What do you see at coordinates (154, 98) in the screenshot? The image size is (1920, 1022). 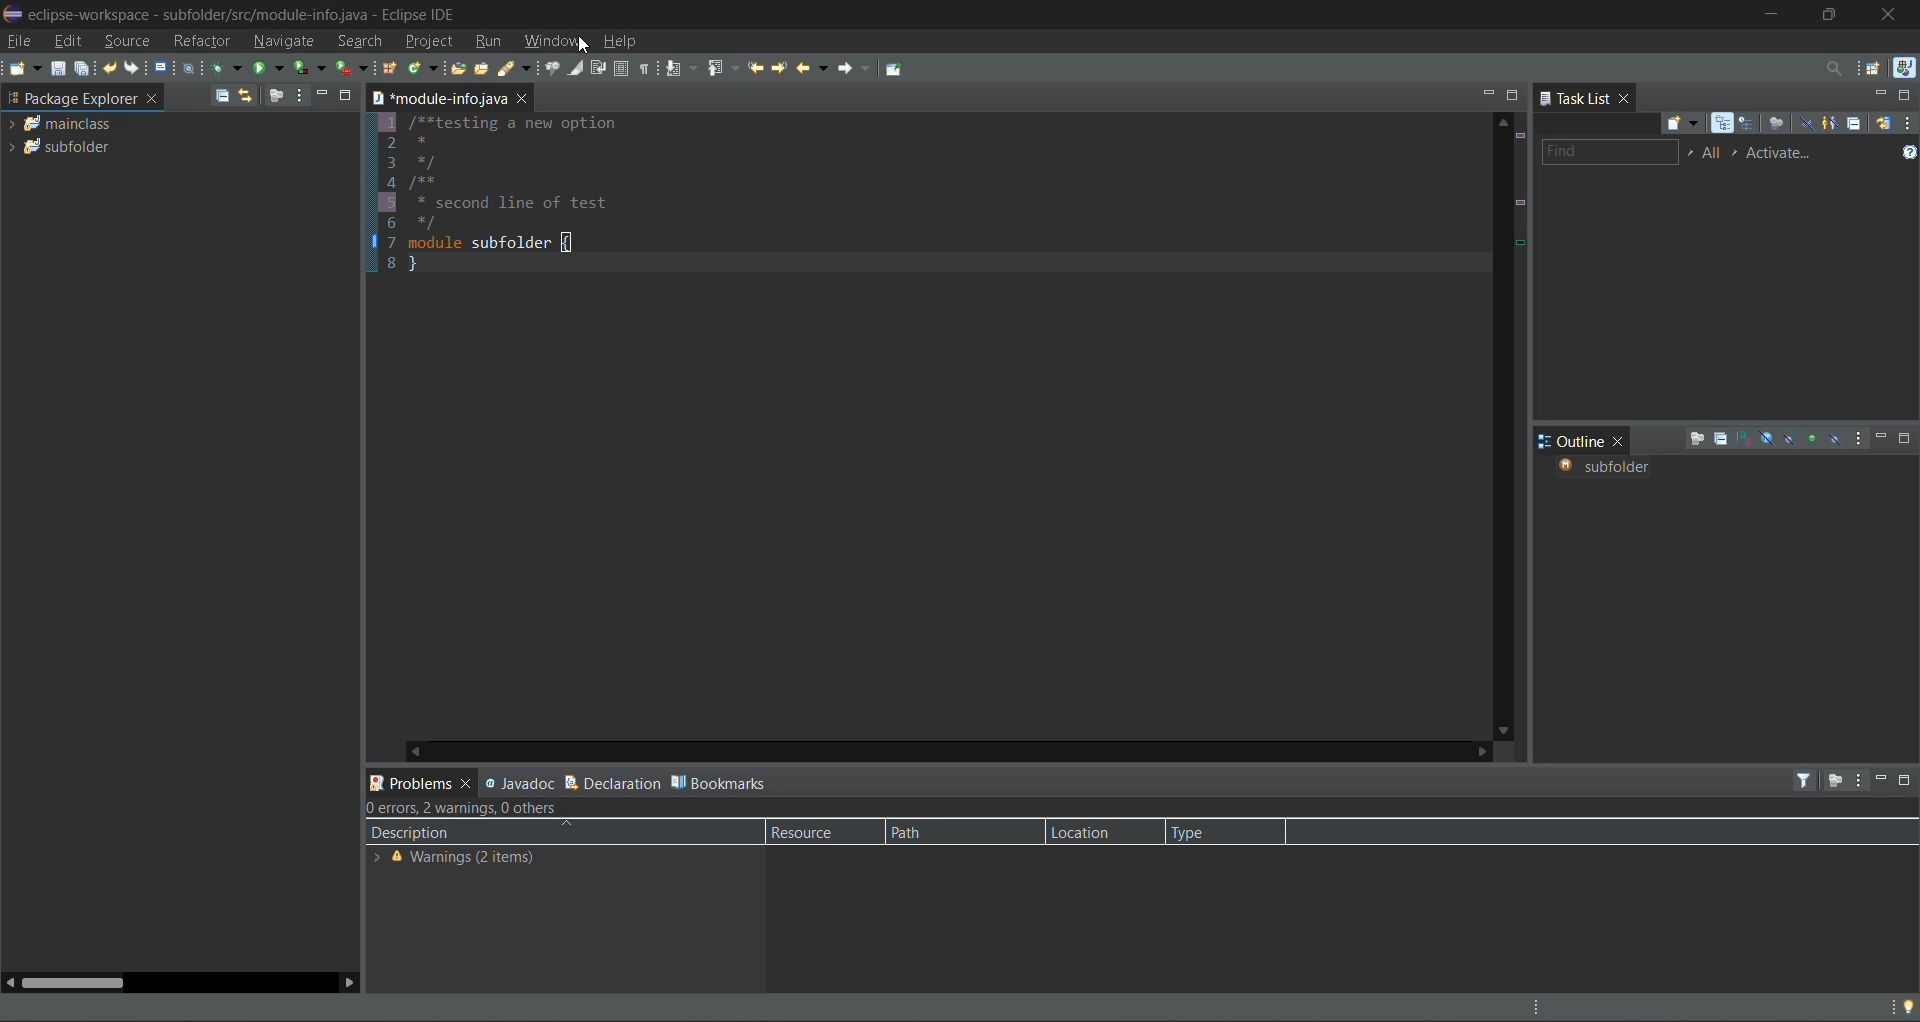 I see `close` at bounding box center [154, 98].